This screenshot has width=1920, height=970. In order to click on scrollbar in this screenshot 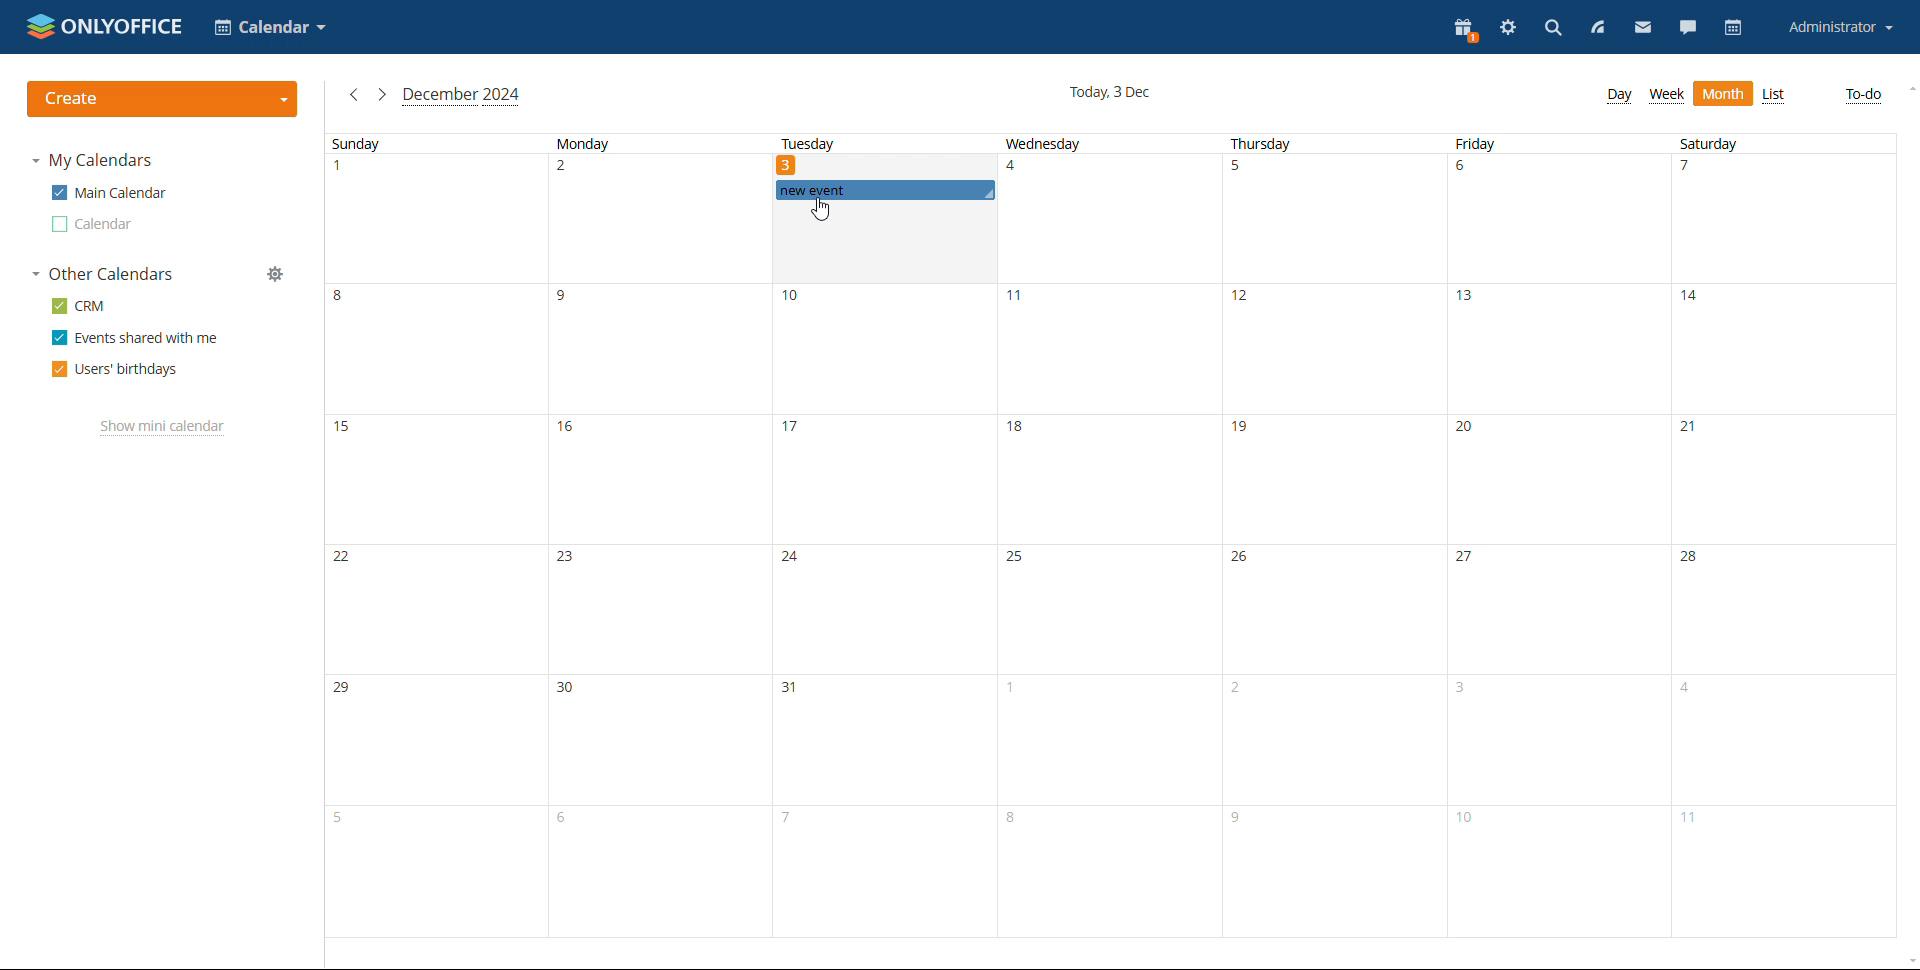, I will do `click(1919, 500)`.